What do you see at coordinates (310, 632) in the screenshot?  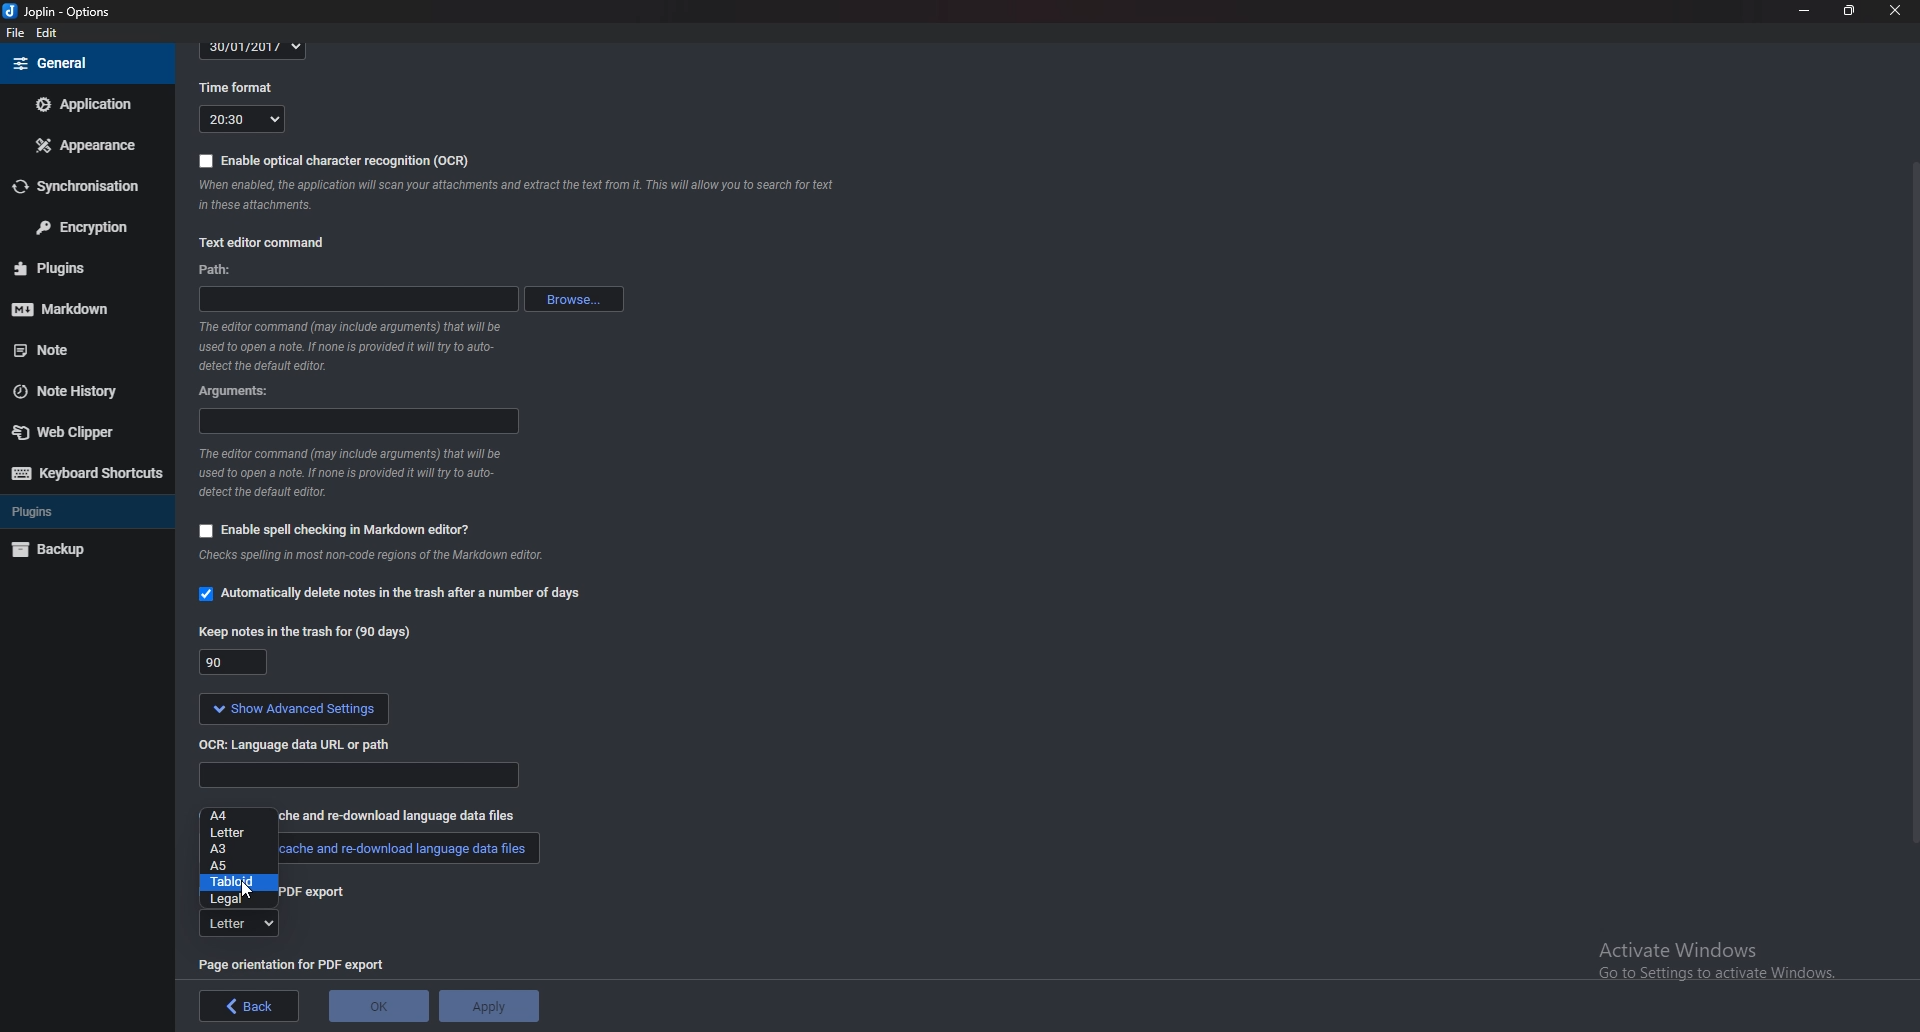 I see `Keep notes in the trash for` at bounding box center [310, 632].